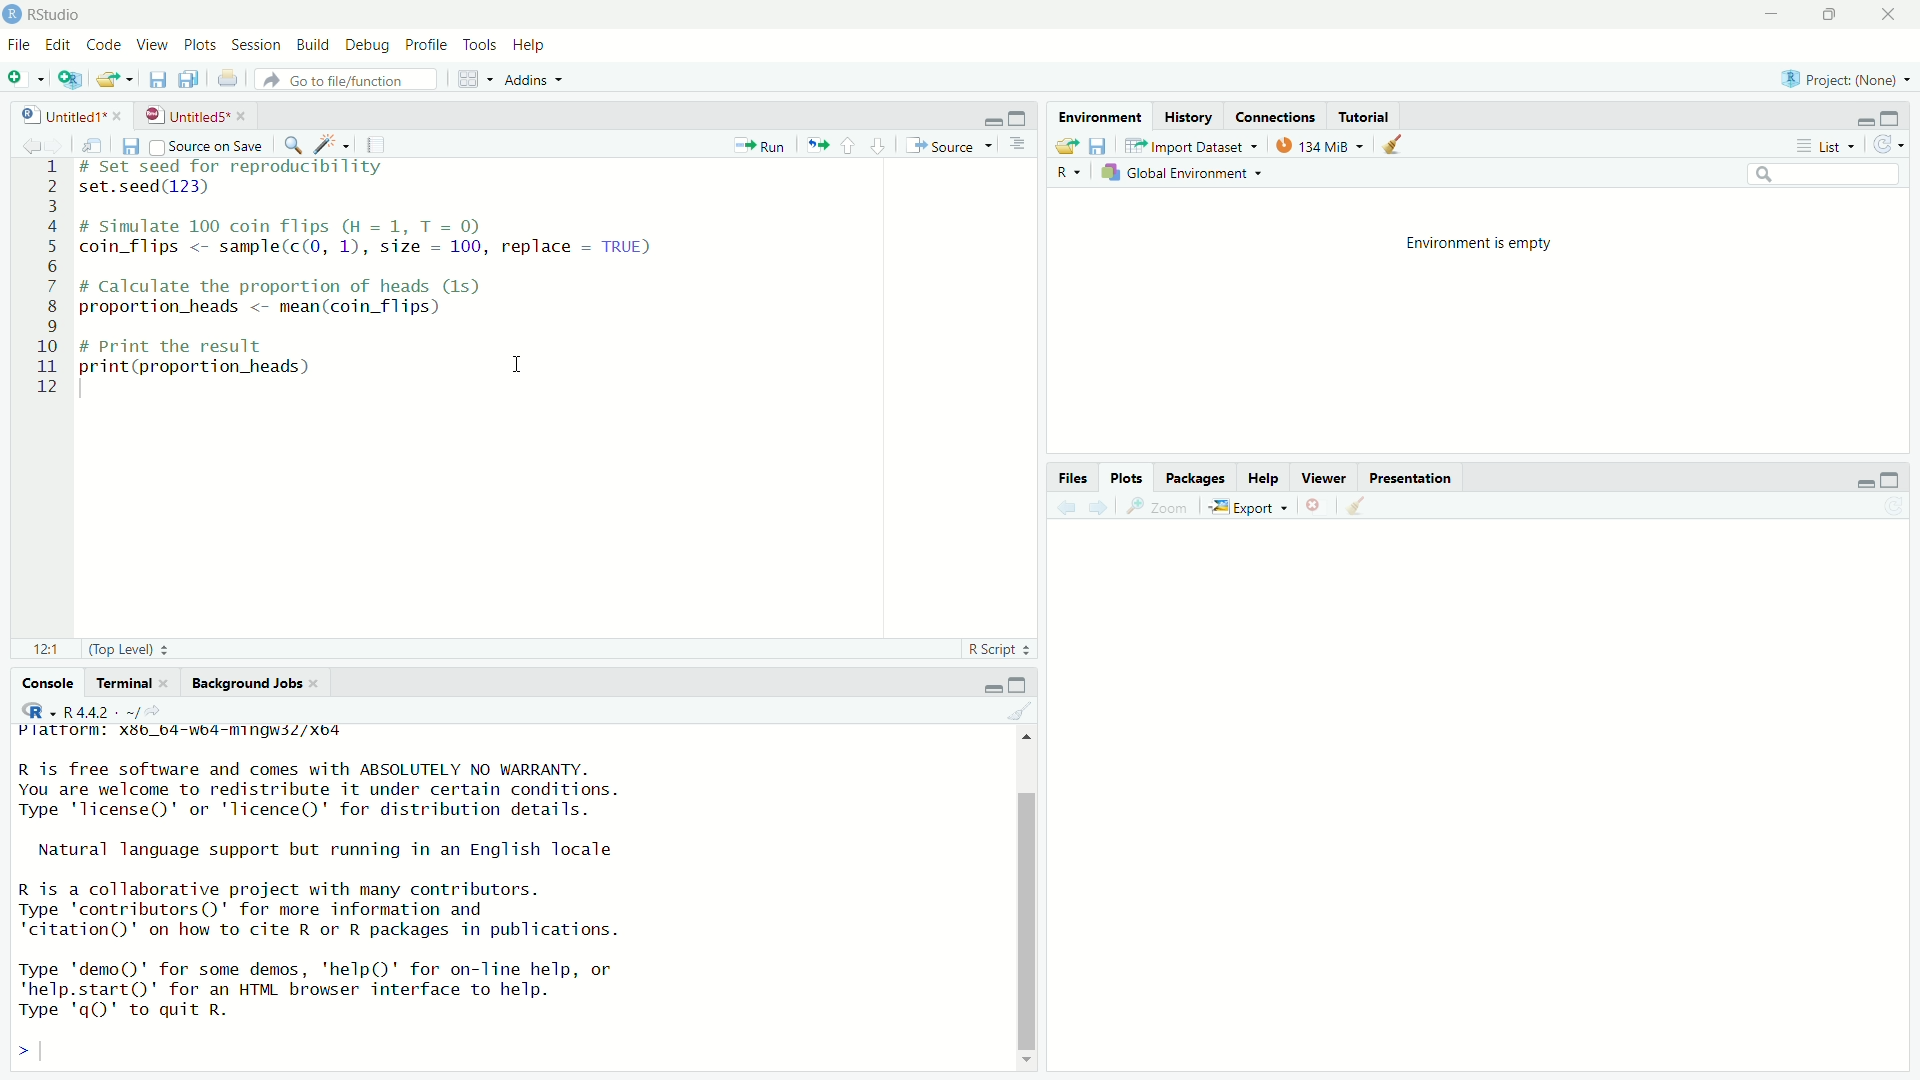 The image size is (1920, 1080). Describe the element at coordinates (57, 143) in the screenshot. I see `go forward to the next source location` at that location.